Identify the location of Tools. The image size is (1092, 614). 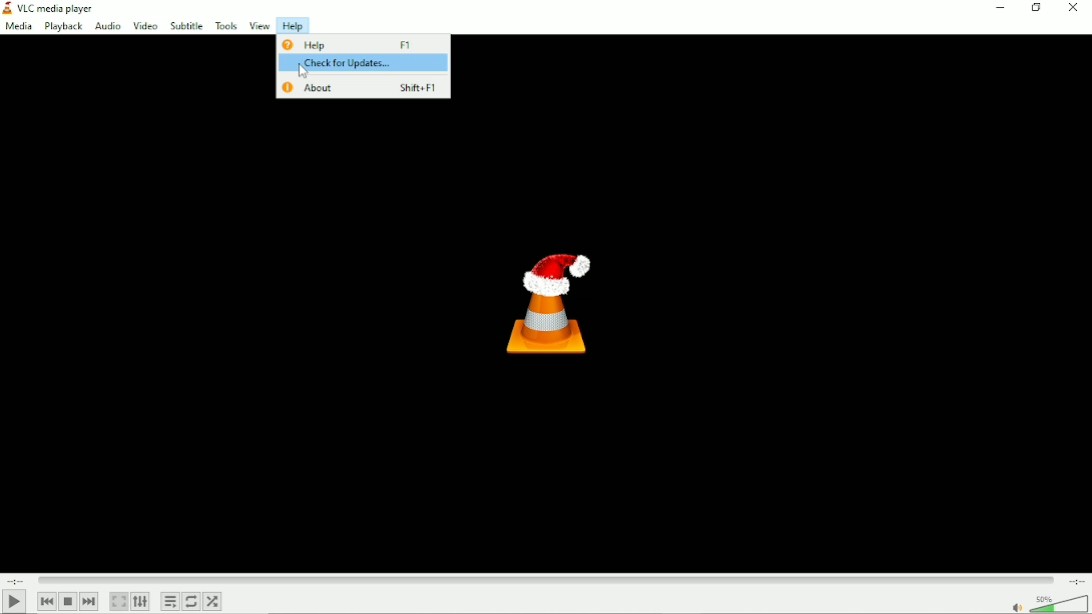
(227, 25).